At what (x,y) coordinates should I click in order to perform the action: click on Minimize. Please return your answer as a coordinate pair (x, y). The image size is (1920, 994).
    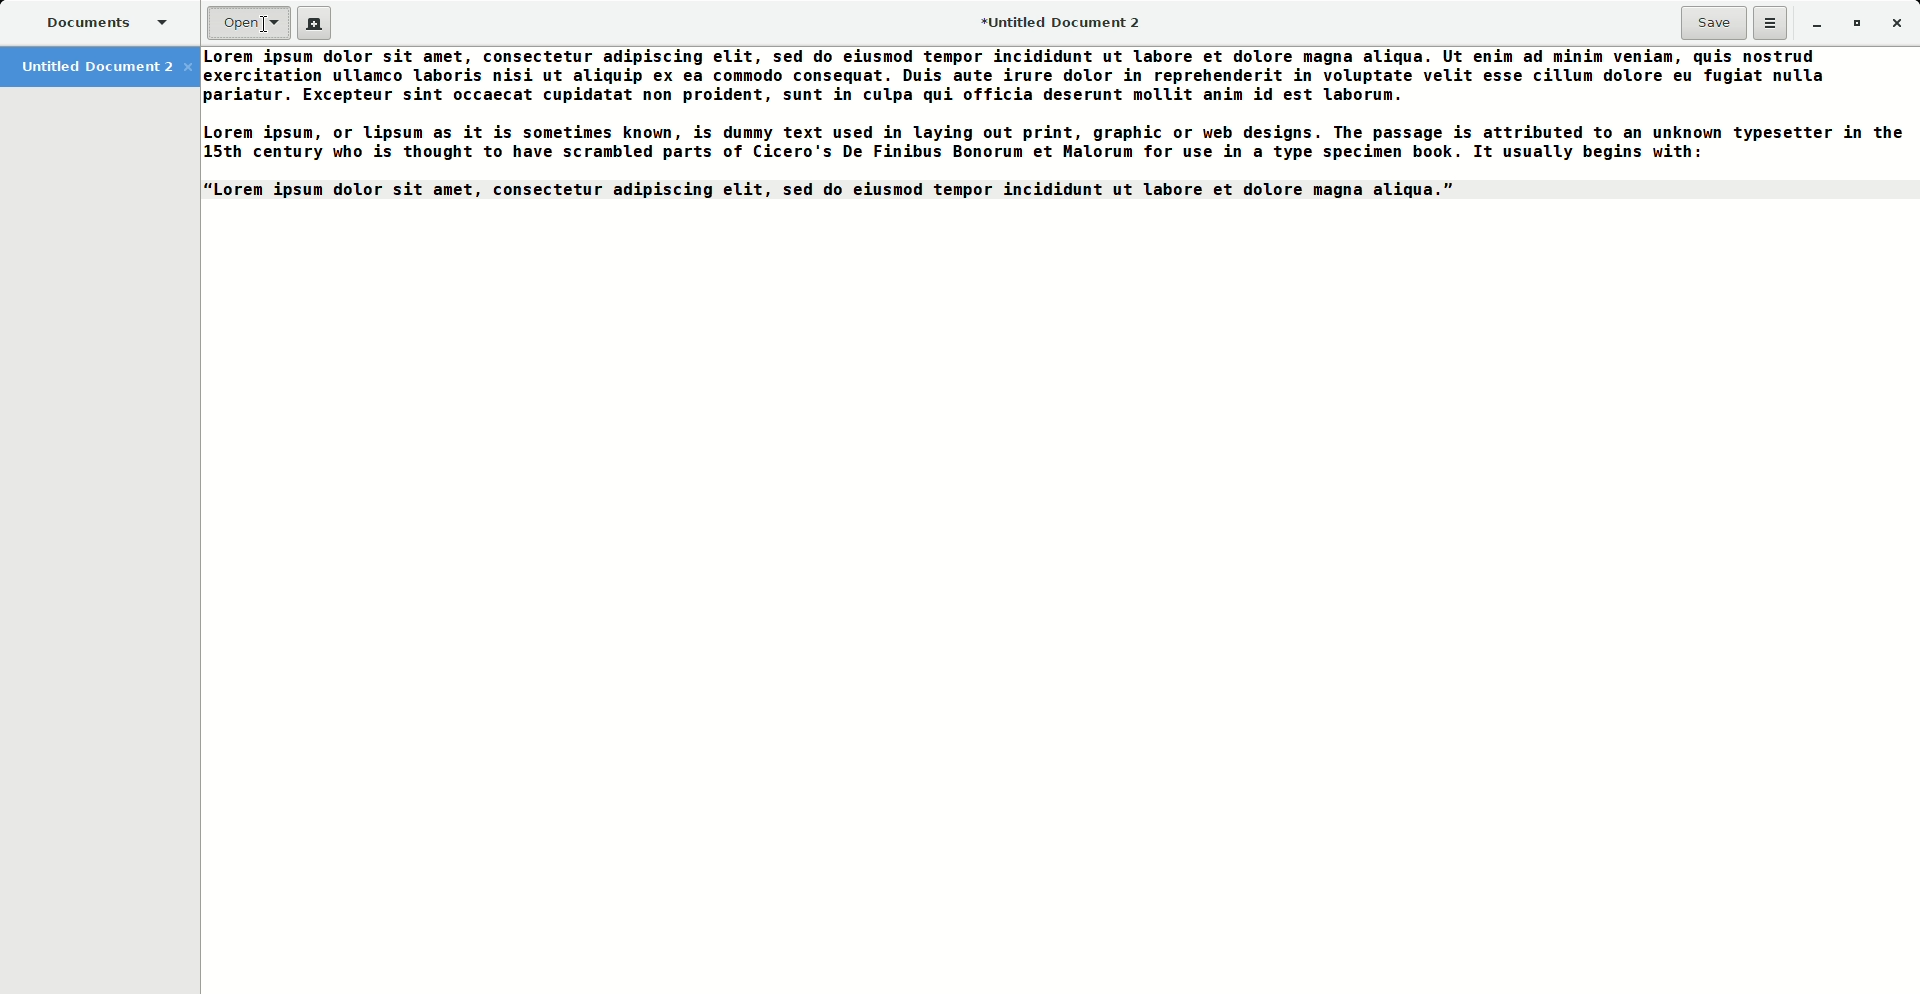
    Looking at the image, I should click on (1816, 24).